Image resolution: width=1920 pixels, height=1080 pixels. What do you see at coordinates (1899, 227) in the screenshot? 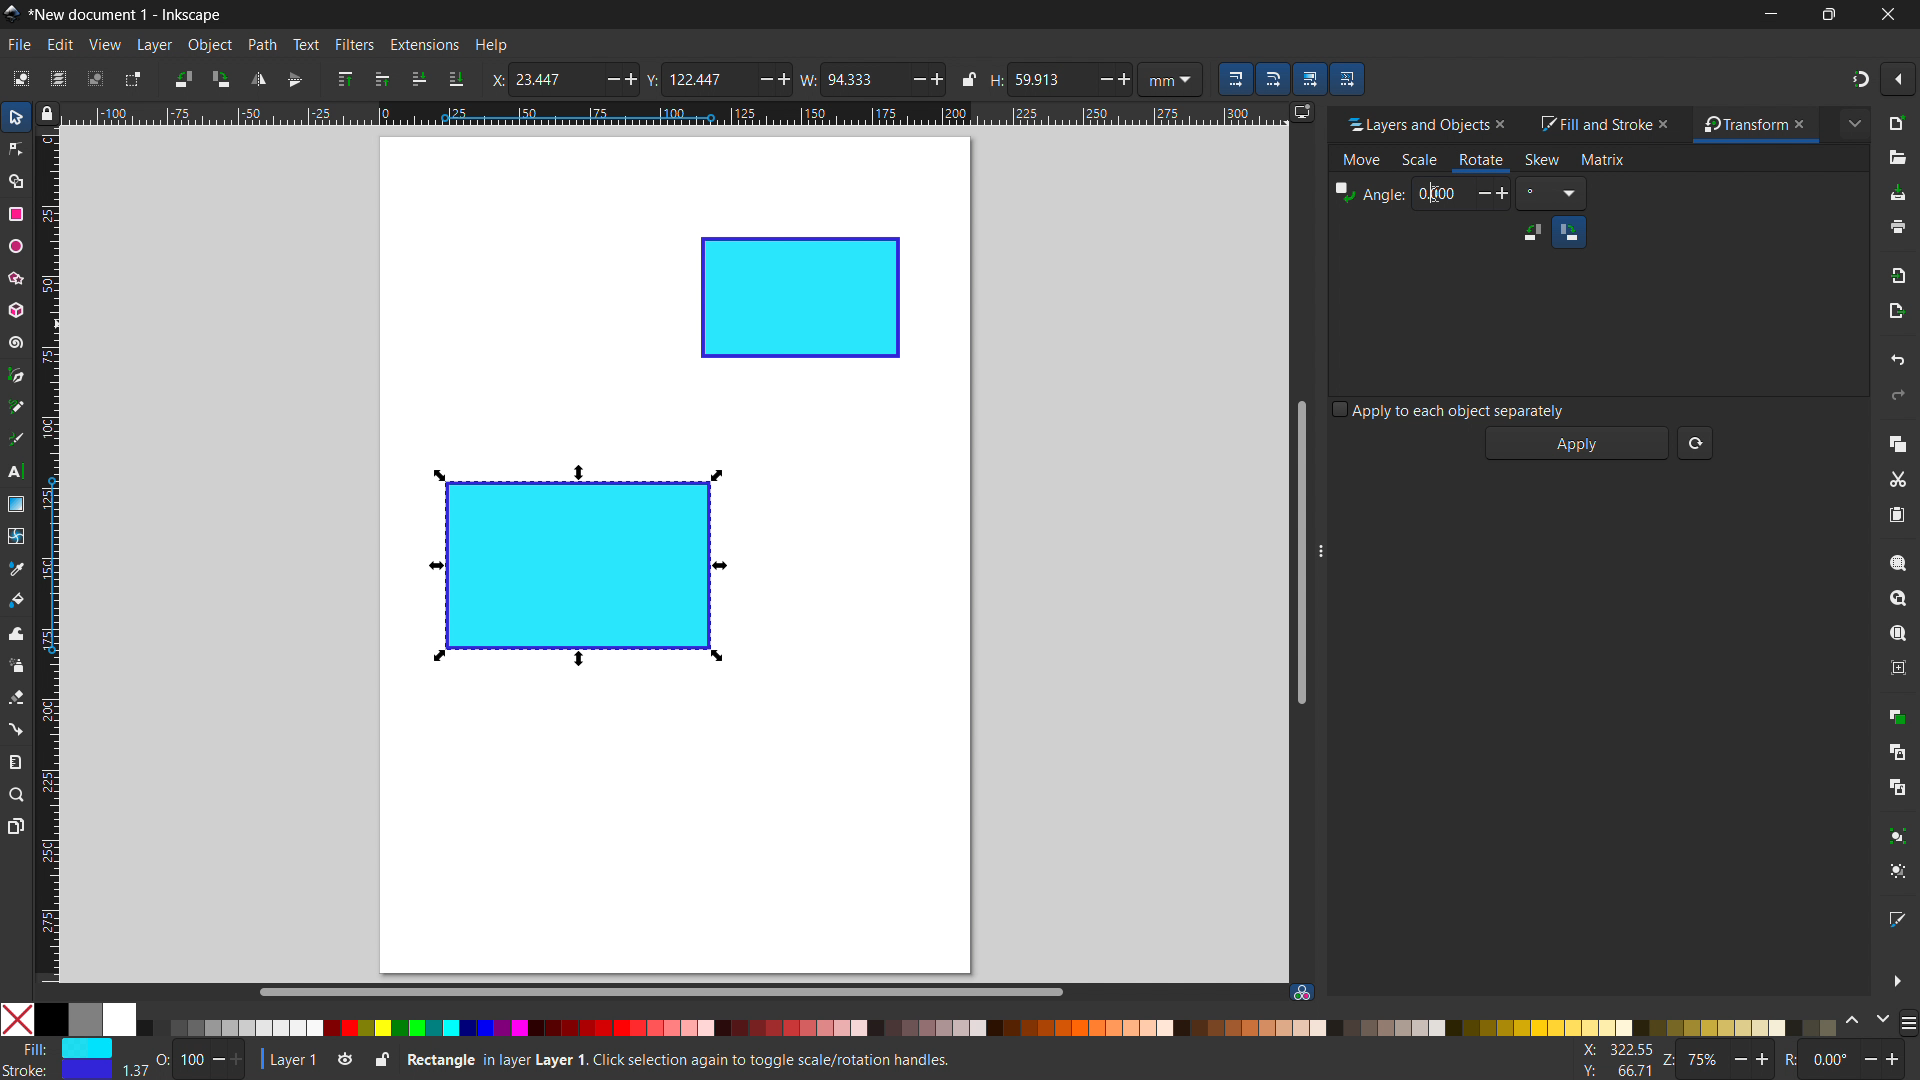
I see `print` at bounding box center [1899, 227].